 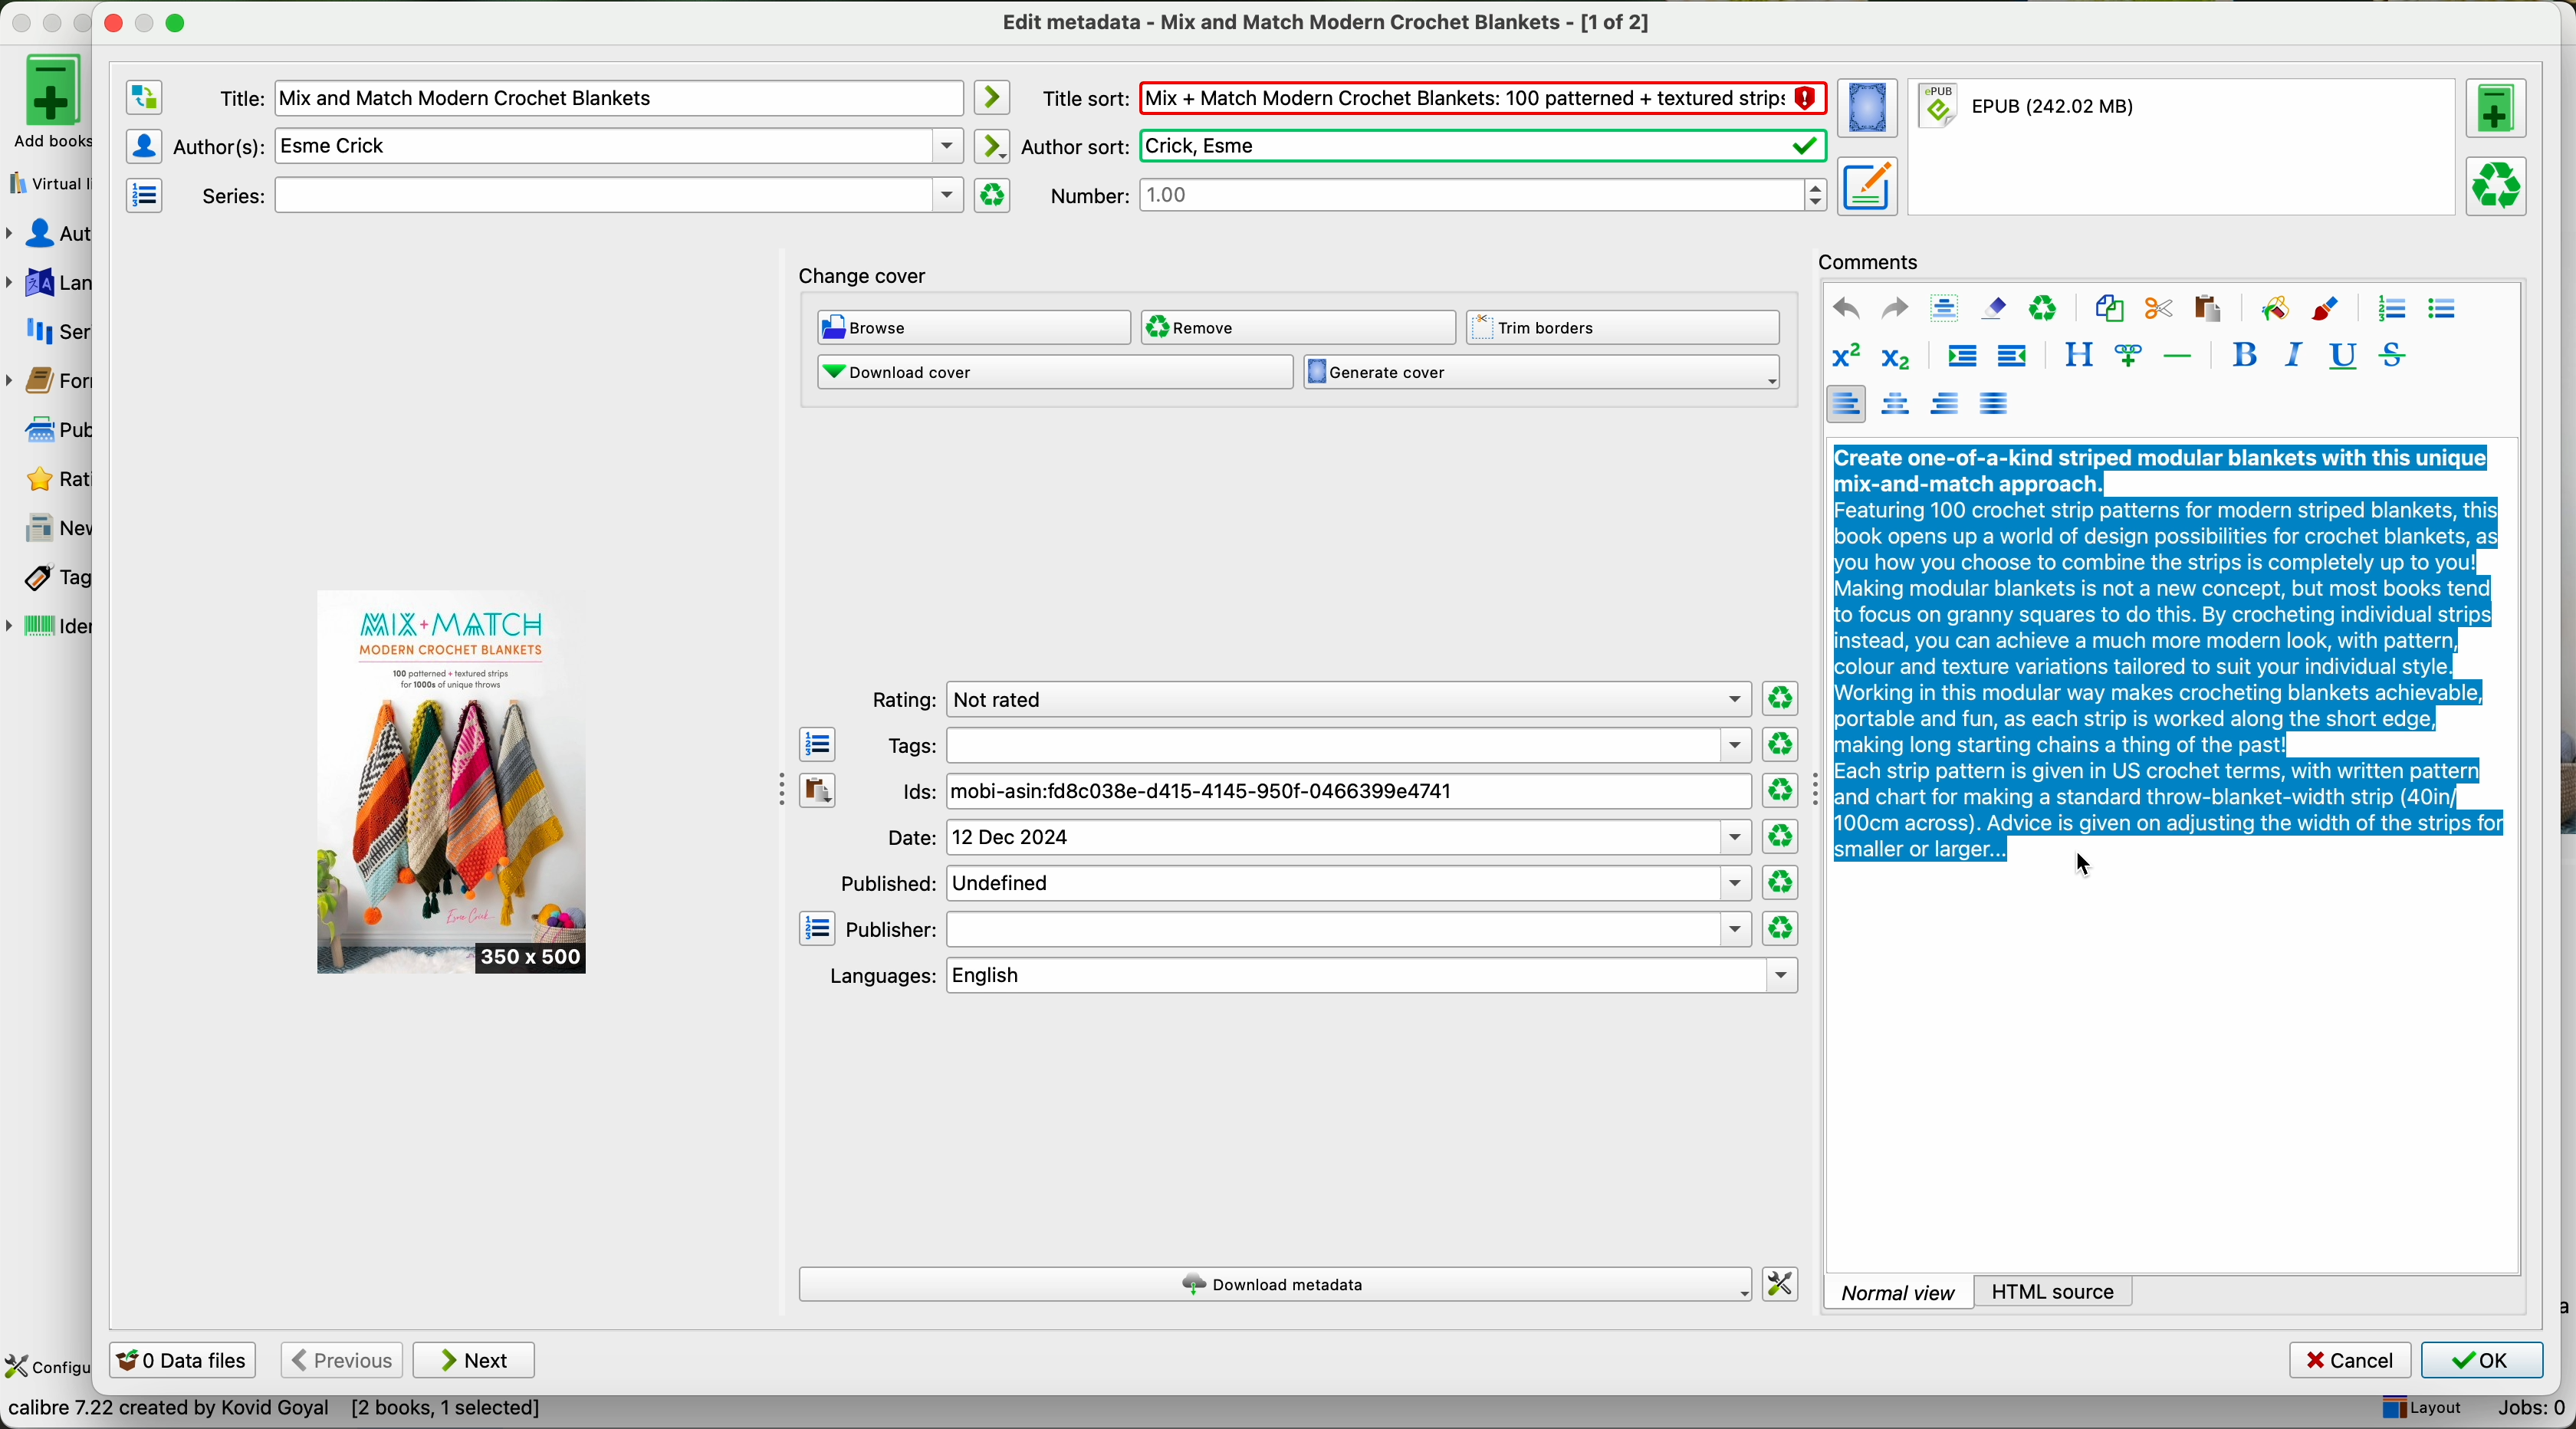 What do you see at coordinates (1946, 402) in the screenshot?
I see `align right` at bounding box center [1946, 402].